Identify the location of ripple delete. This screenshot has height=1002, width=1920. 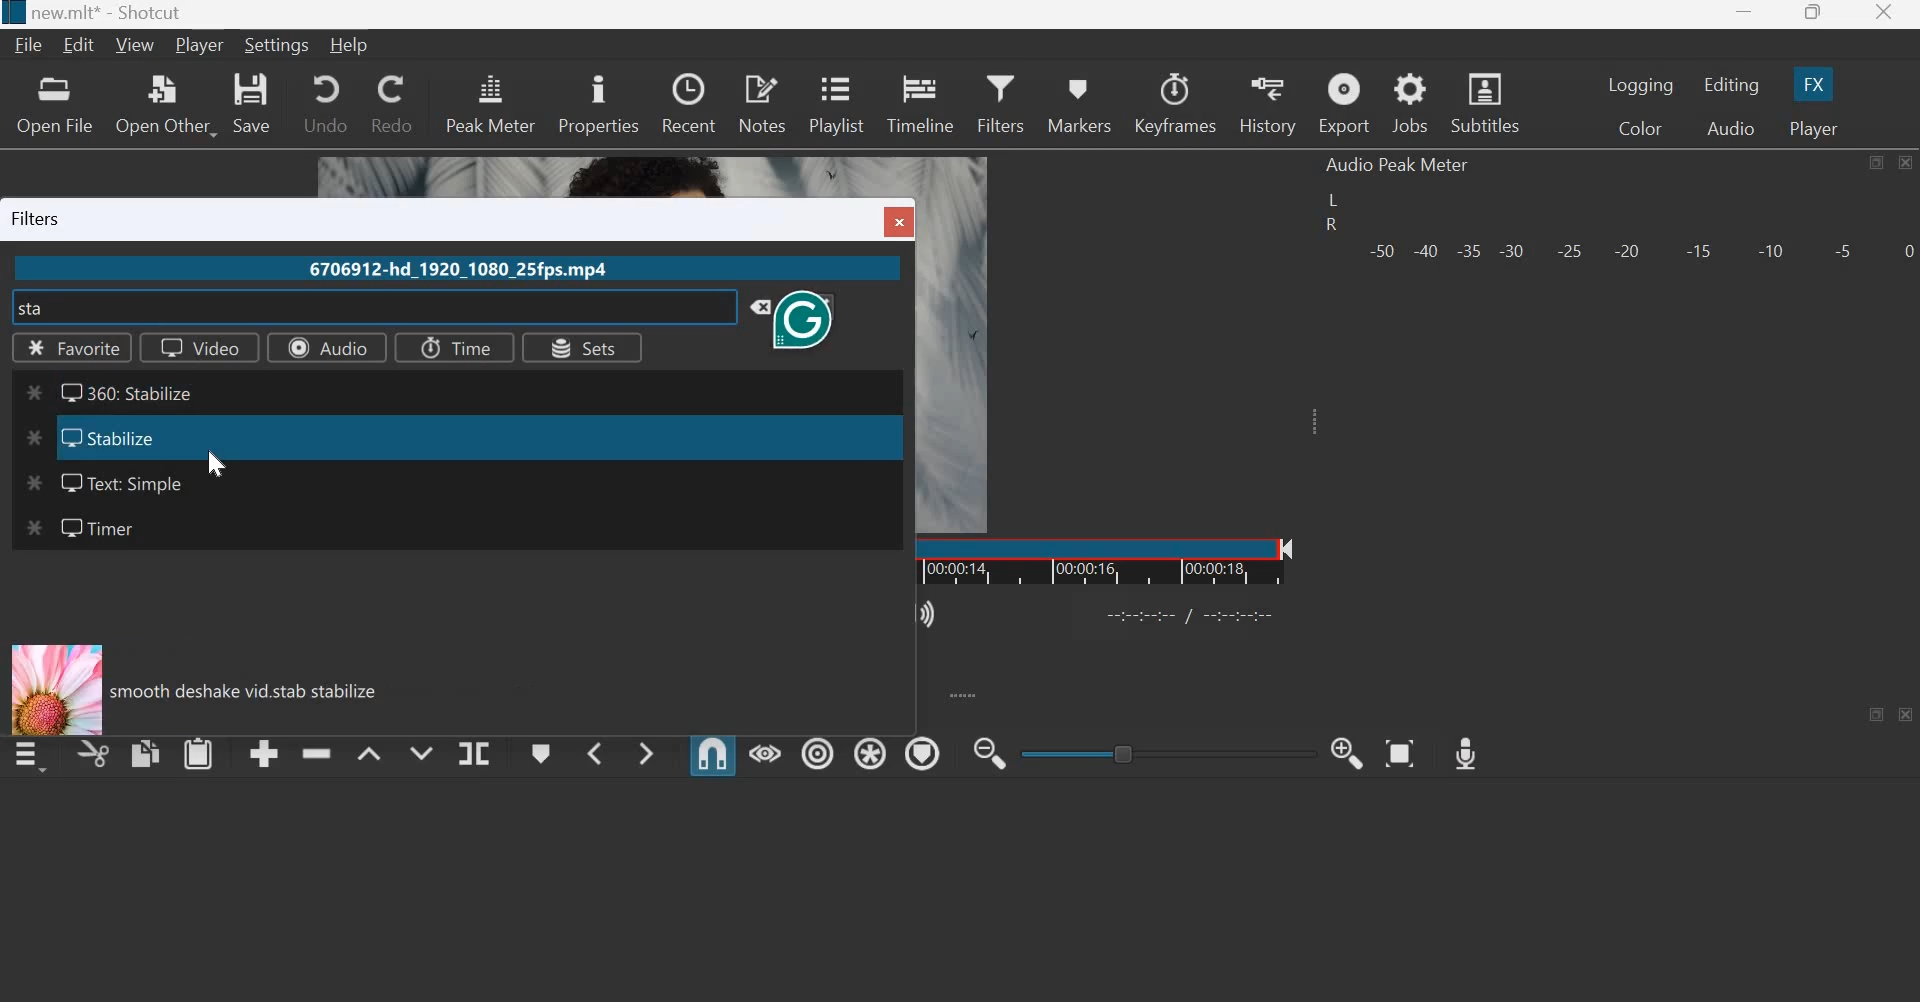
(316, 752).